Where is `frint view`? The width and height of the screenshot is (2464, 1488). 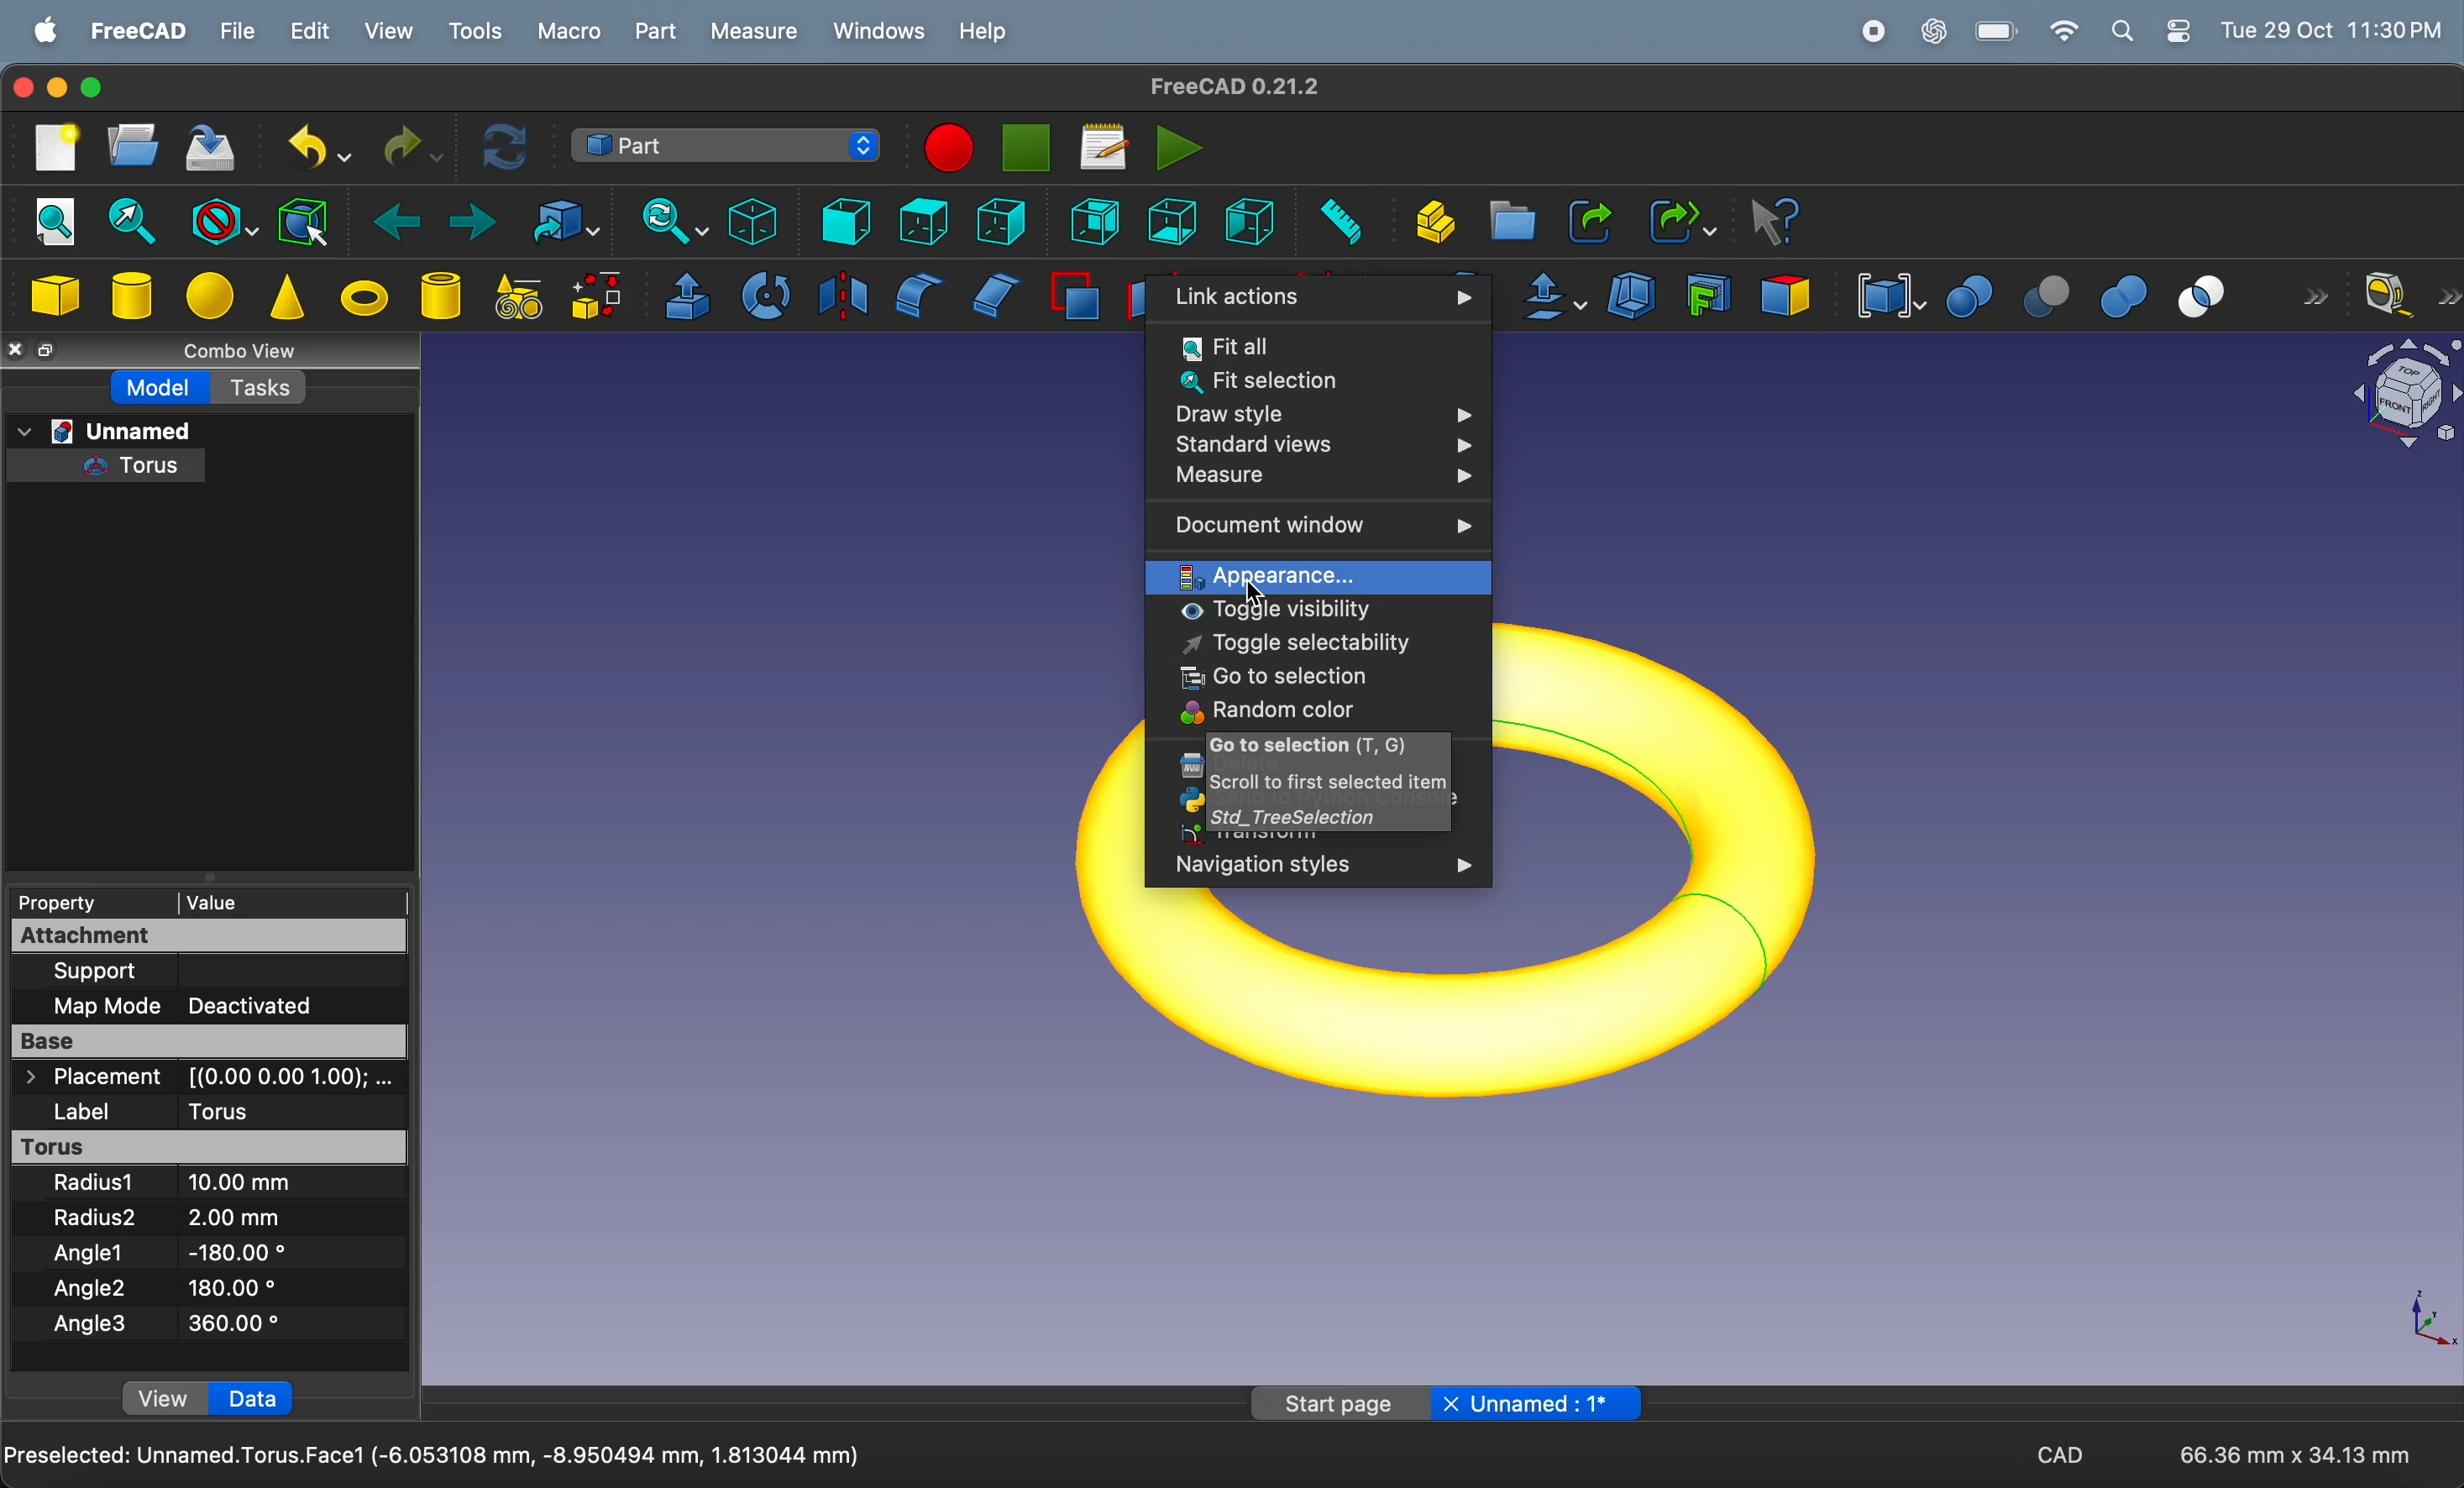 frint view is located at coordinates (838, 221).